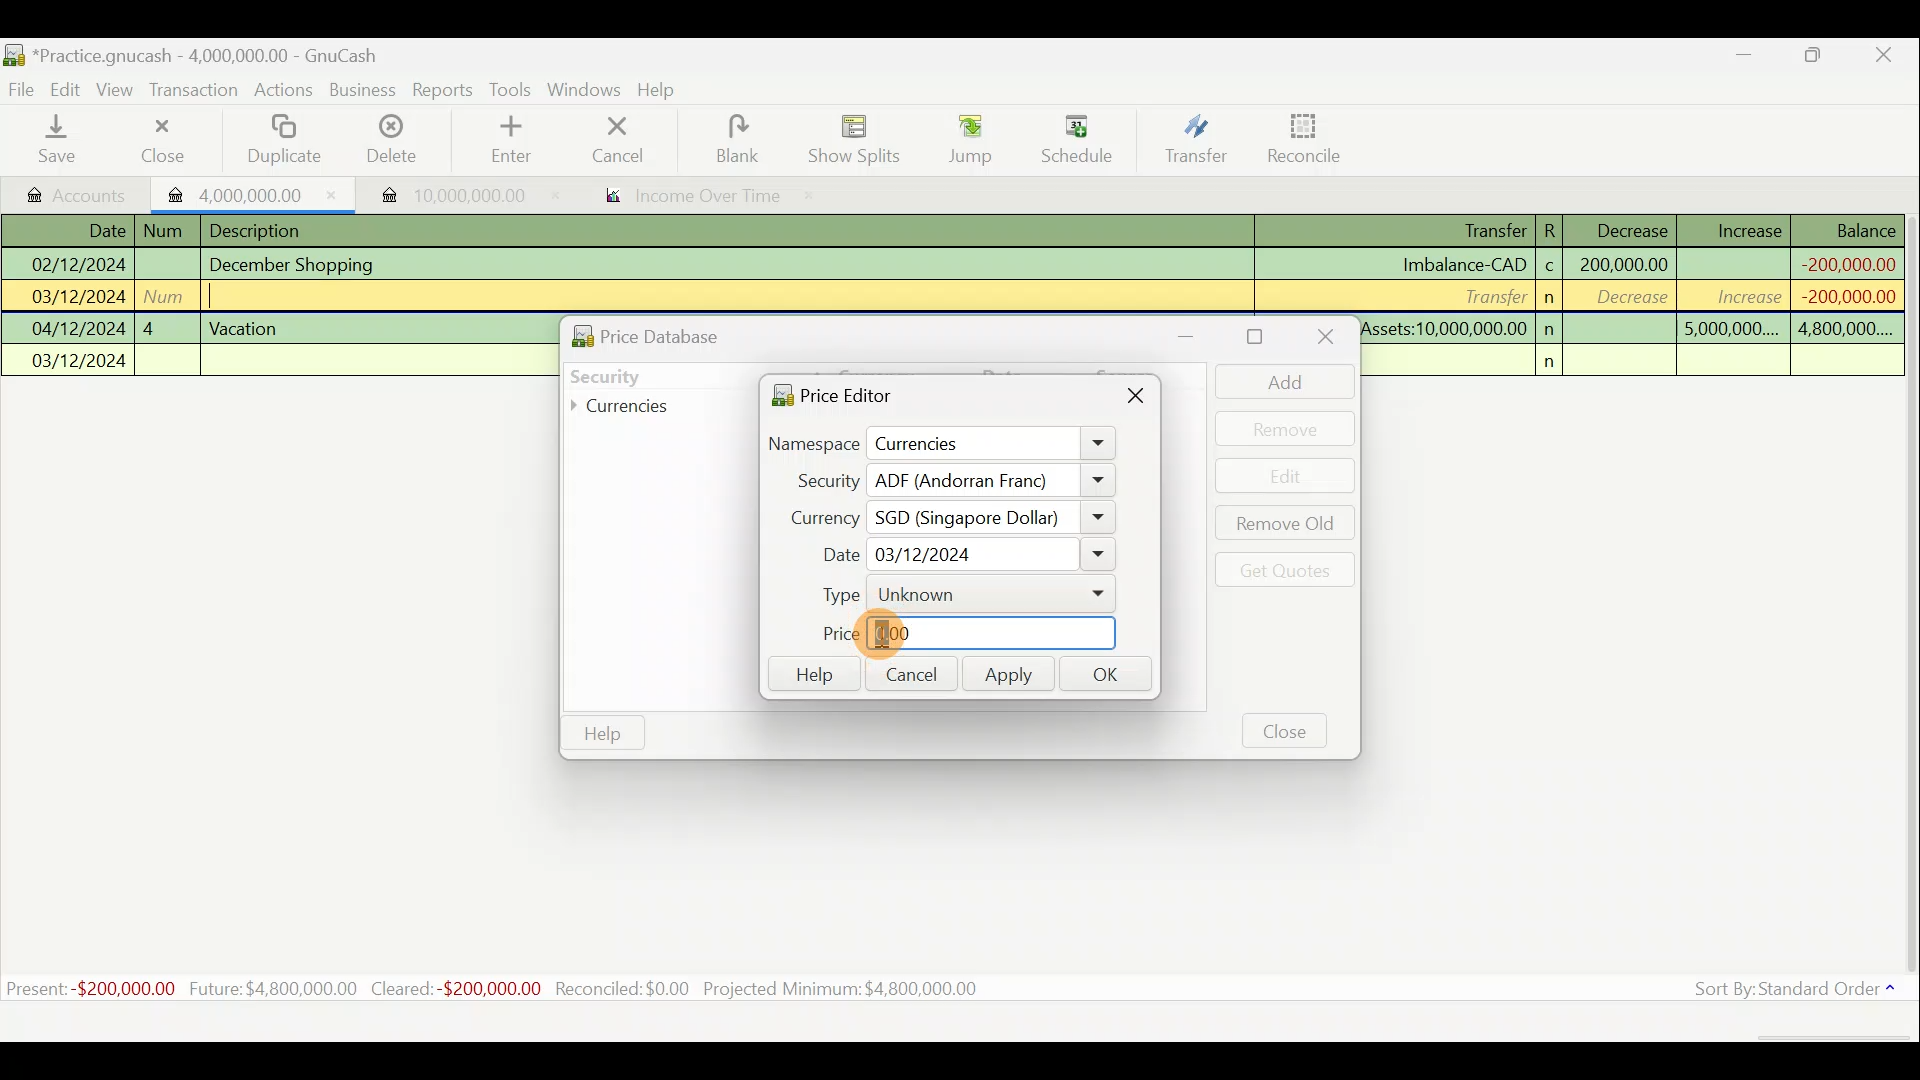 The image size is (1920, 1080). I want to click on n, so click(1552, 329).